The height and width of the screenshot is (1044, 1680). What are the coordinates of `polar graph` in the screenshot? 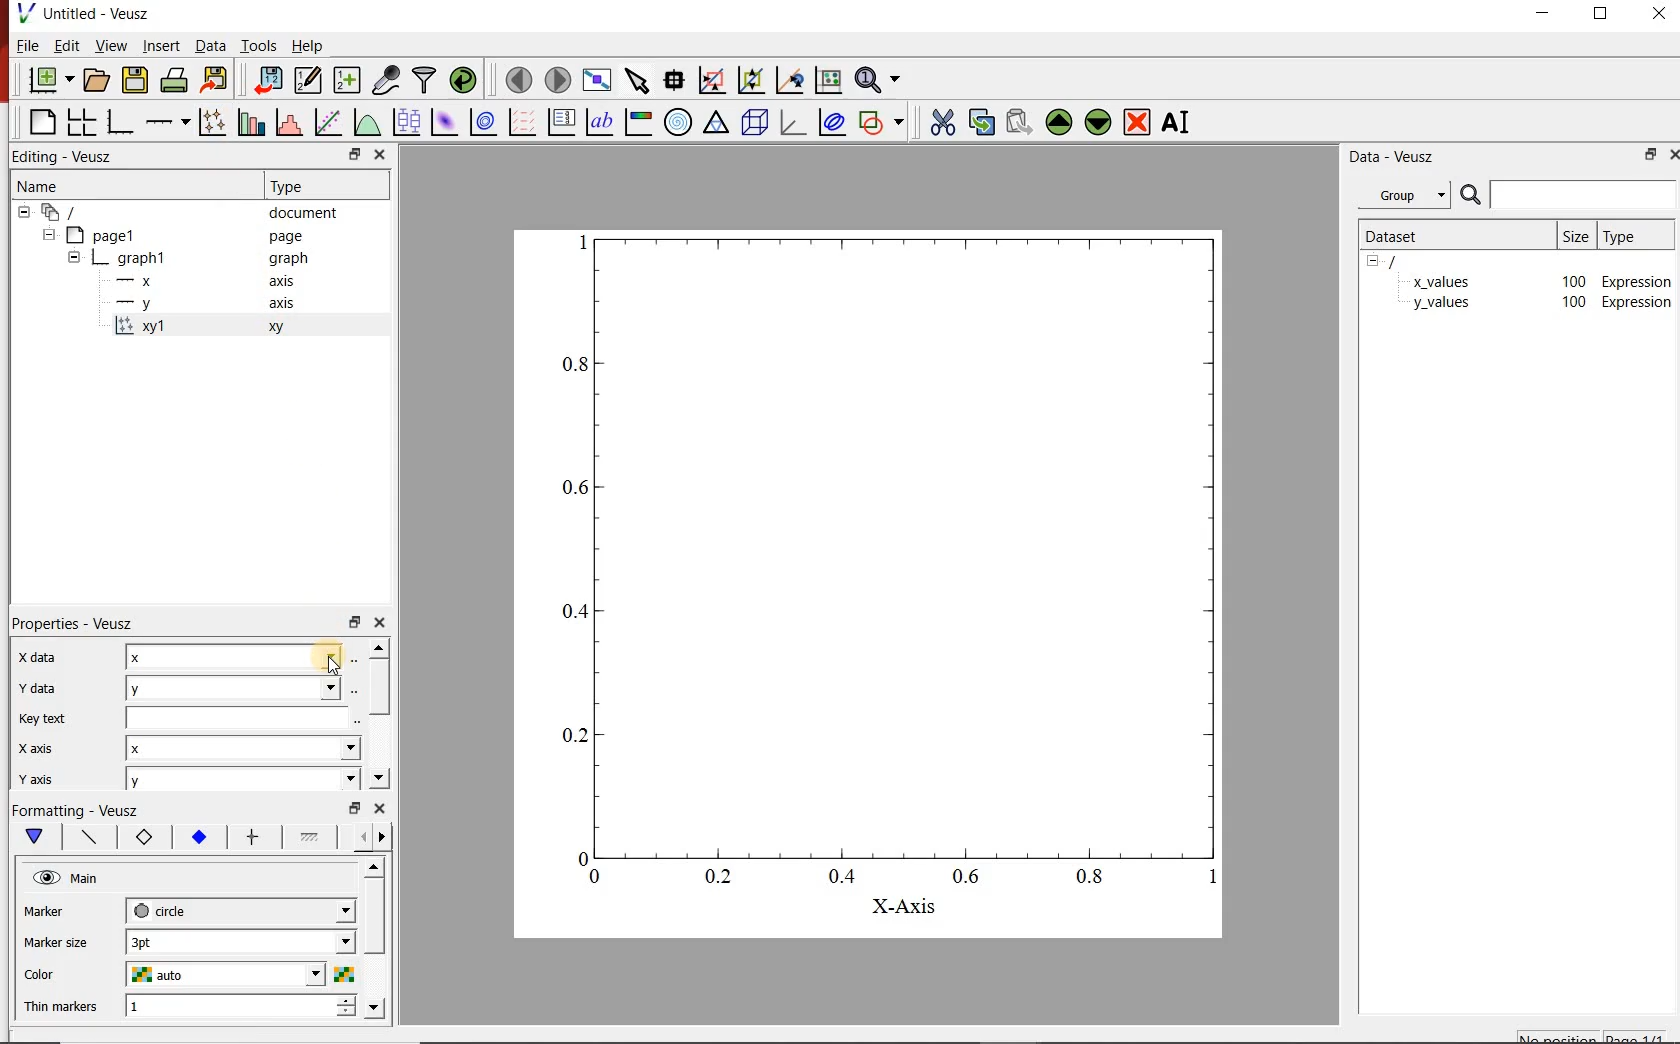 It's located at (679, 124).